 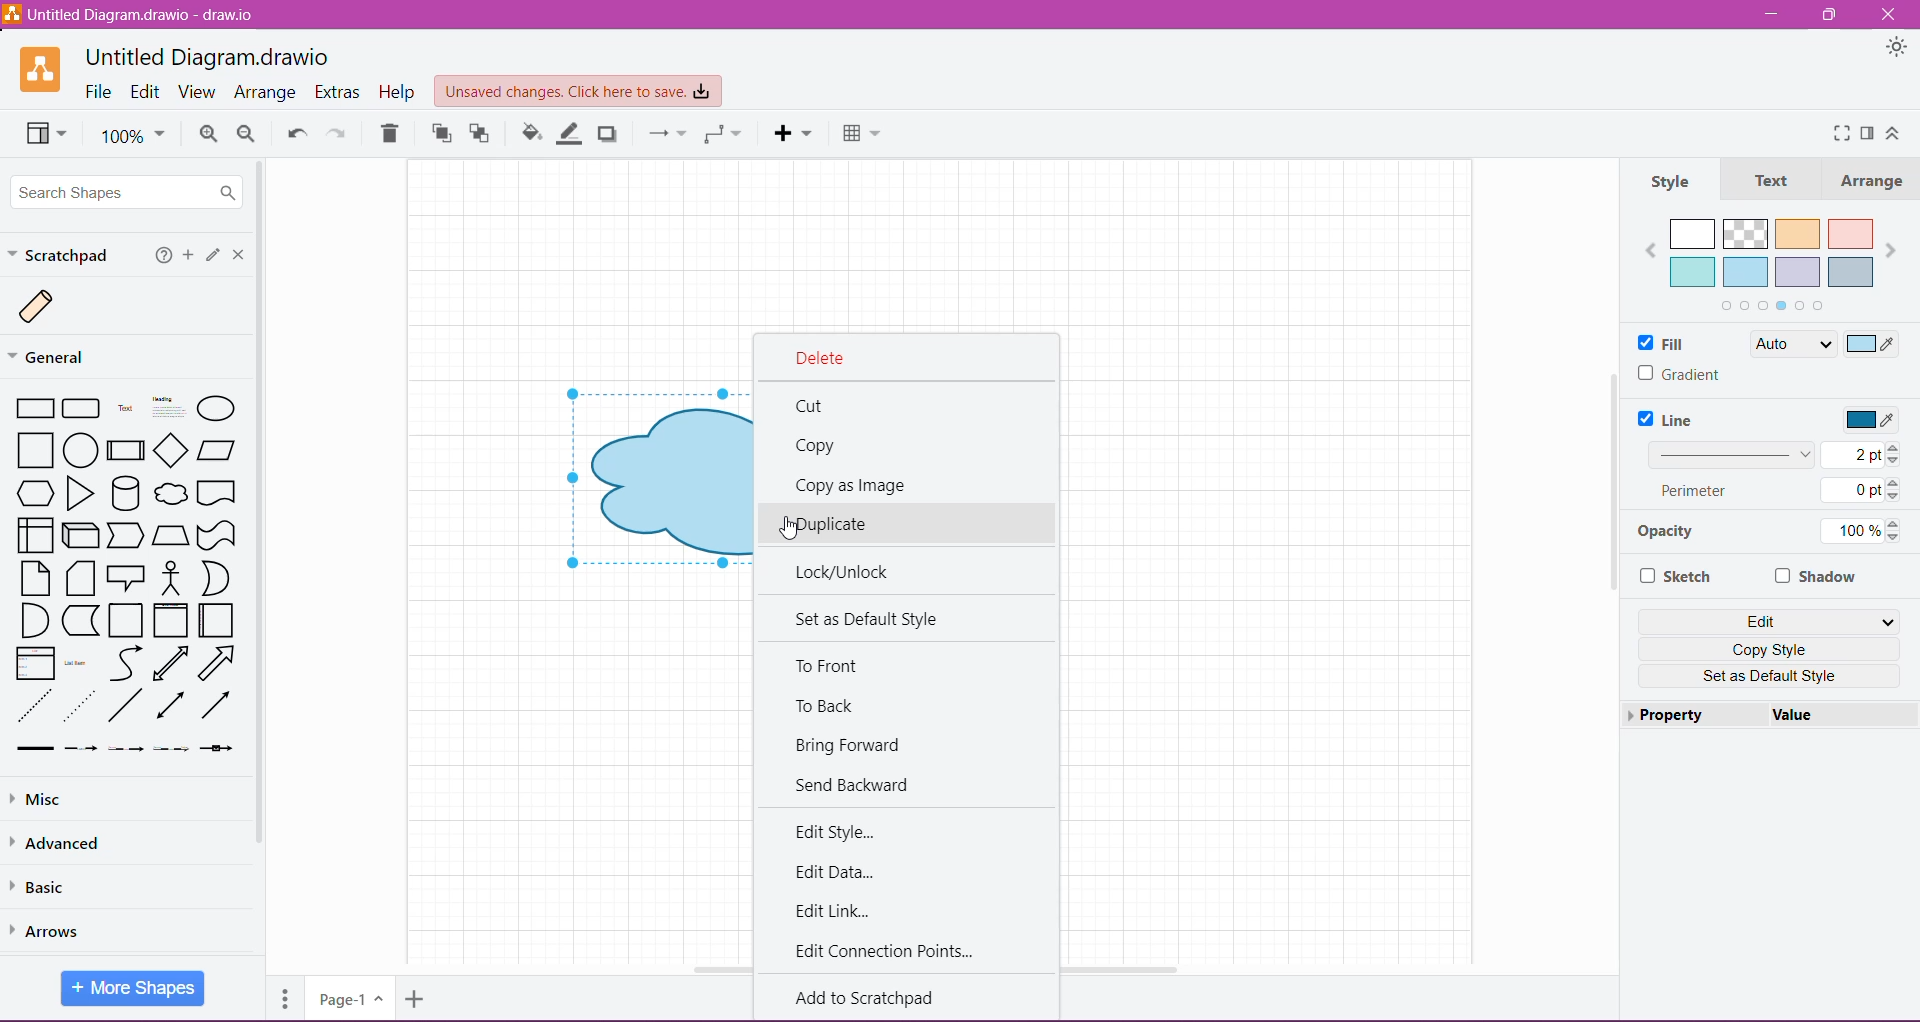 What do you see at coordinates (847, 834) in the screenshot?
I see `Edit Style` at bounding box center [847, 834].